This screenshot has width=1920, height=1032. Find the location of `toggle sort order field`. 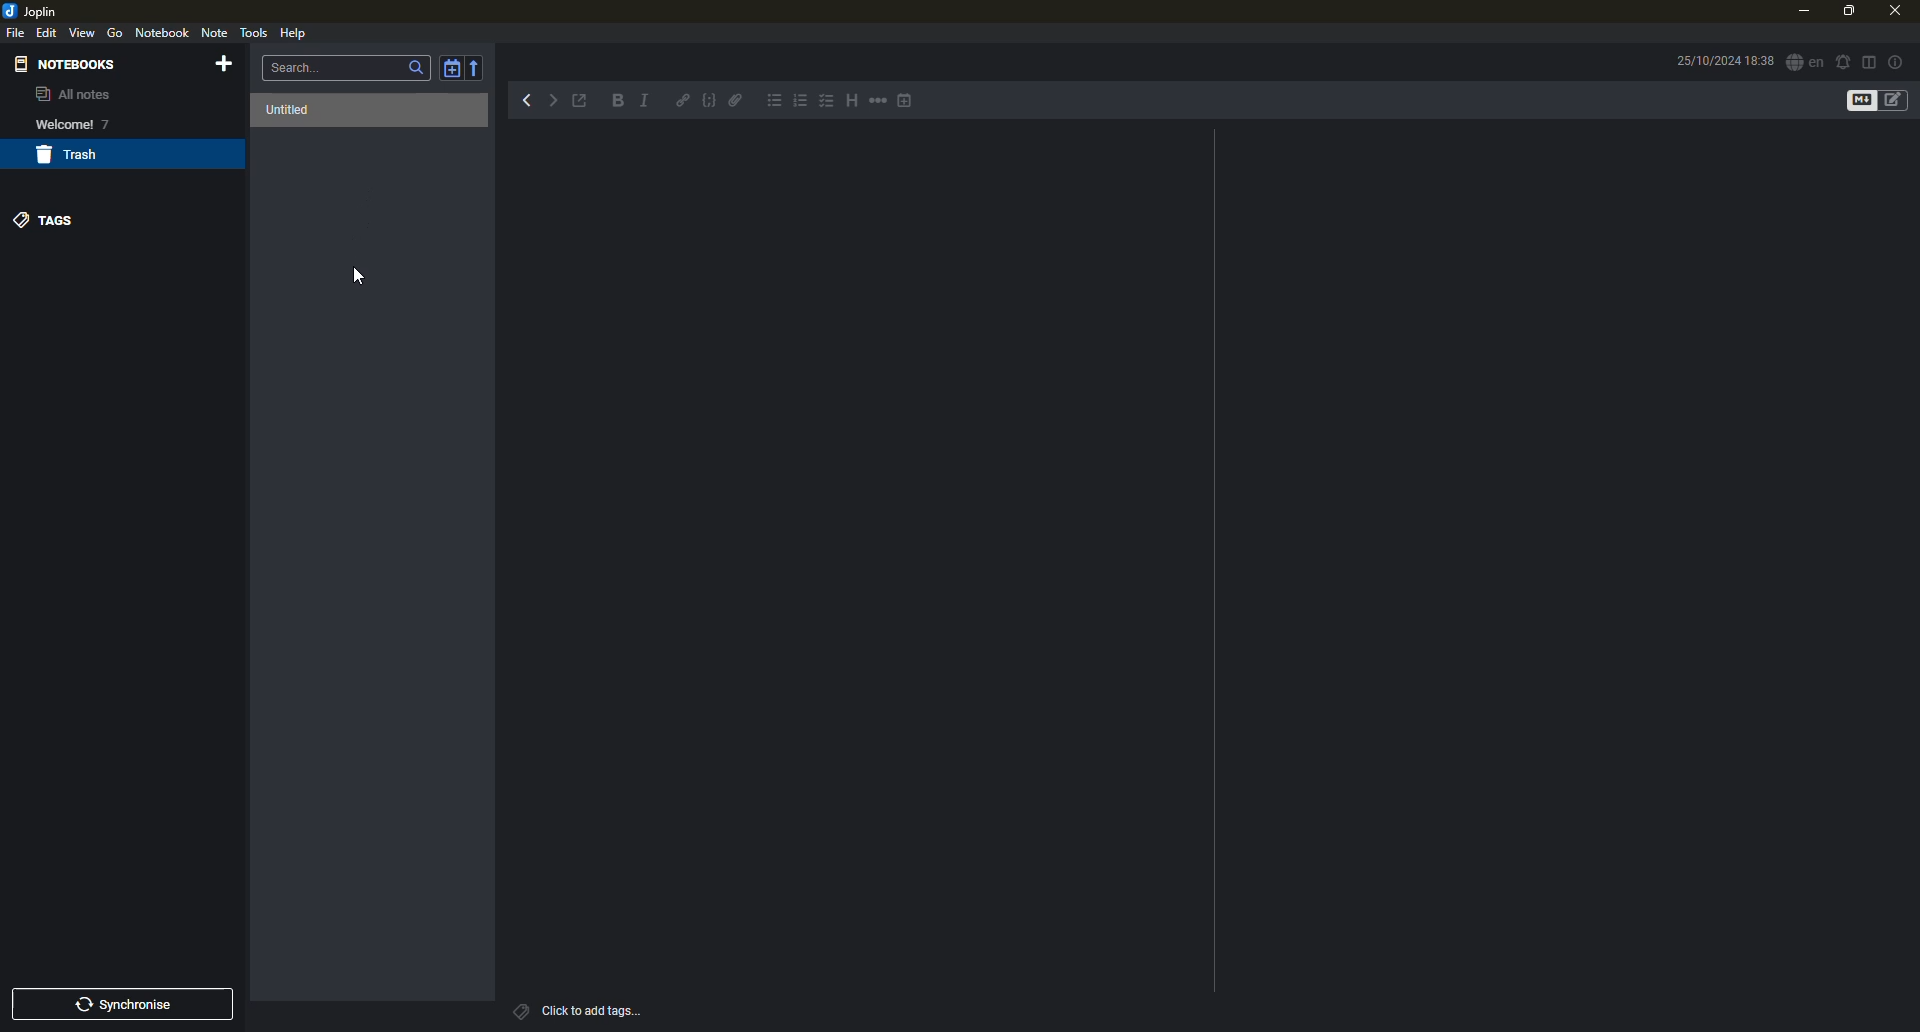

toggle sort order field is located at coordinates (450, 68).